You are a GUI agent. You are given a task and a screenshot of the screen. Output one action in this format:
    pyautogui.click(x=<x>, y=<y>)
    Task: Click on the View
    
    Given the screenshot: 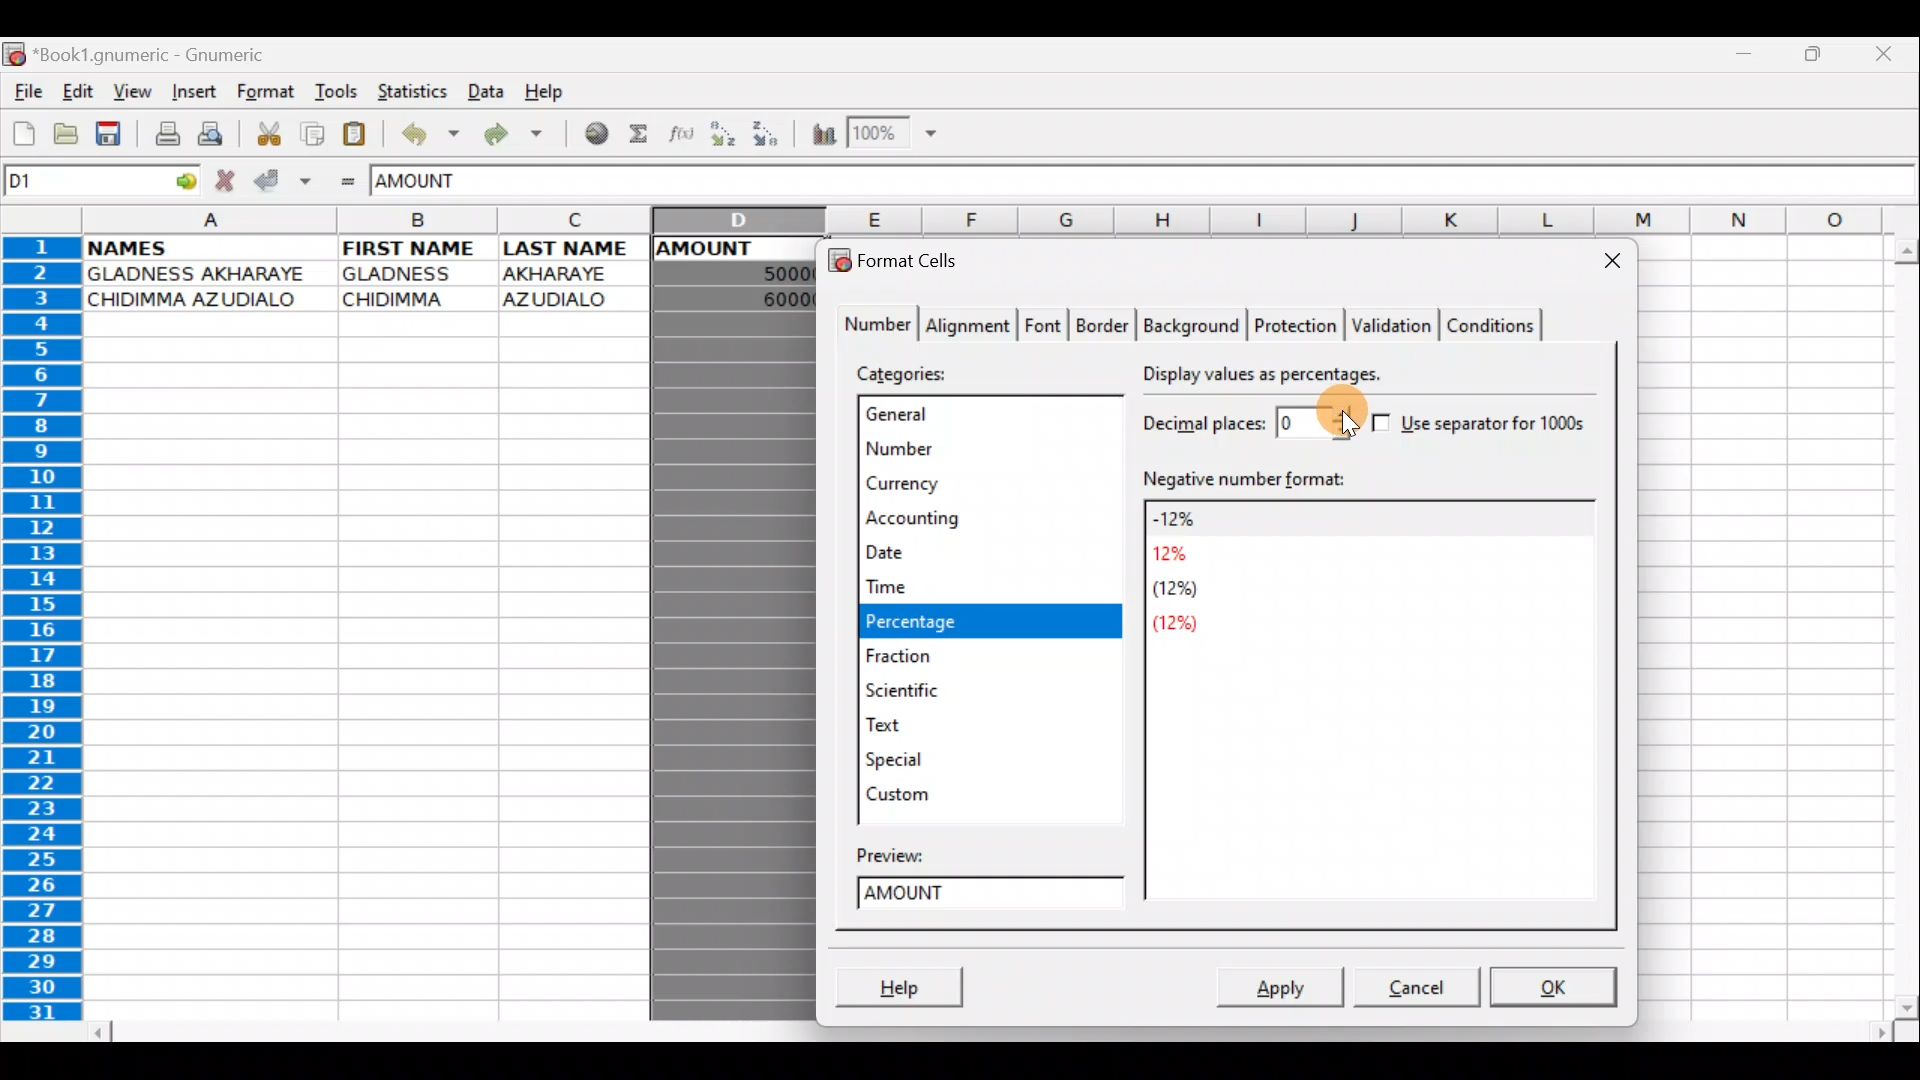 What is the action you would take?
    pyautogui.click(x=133, y=91)
    